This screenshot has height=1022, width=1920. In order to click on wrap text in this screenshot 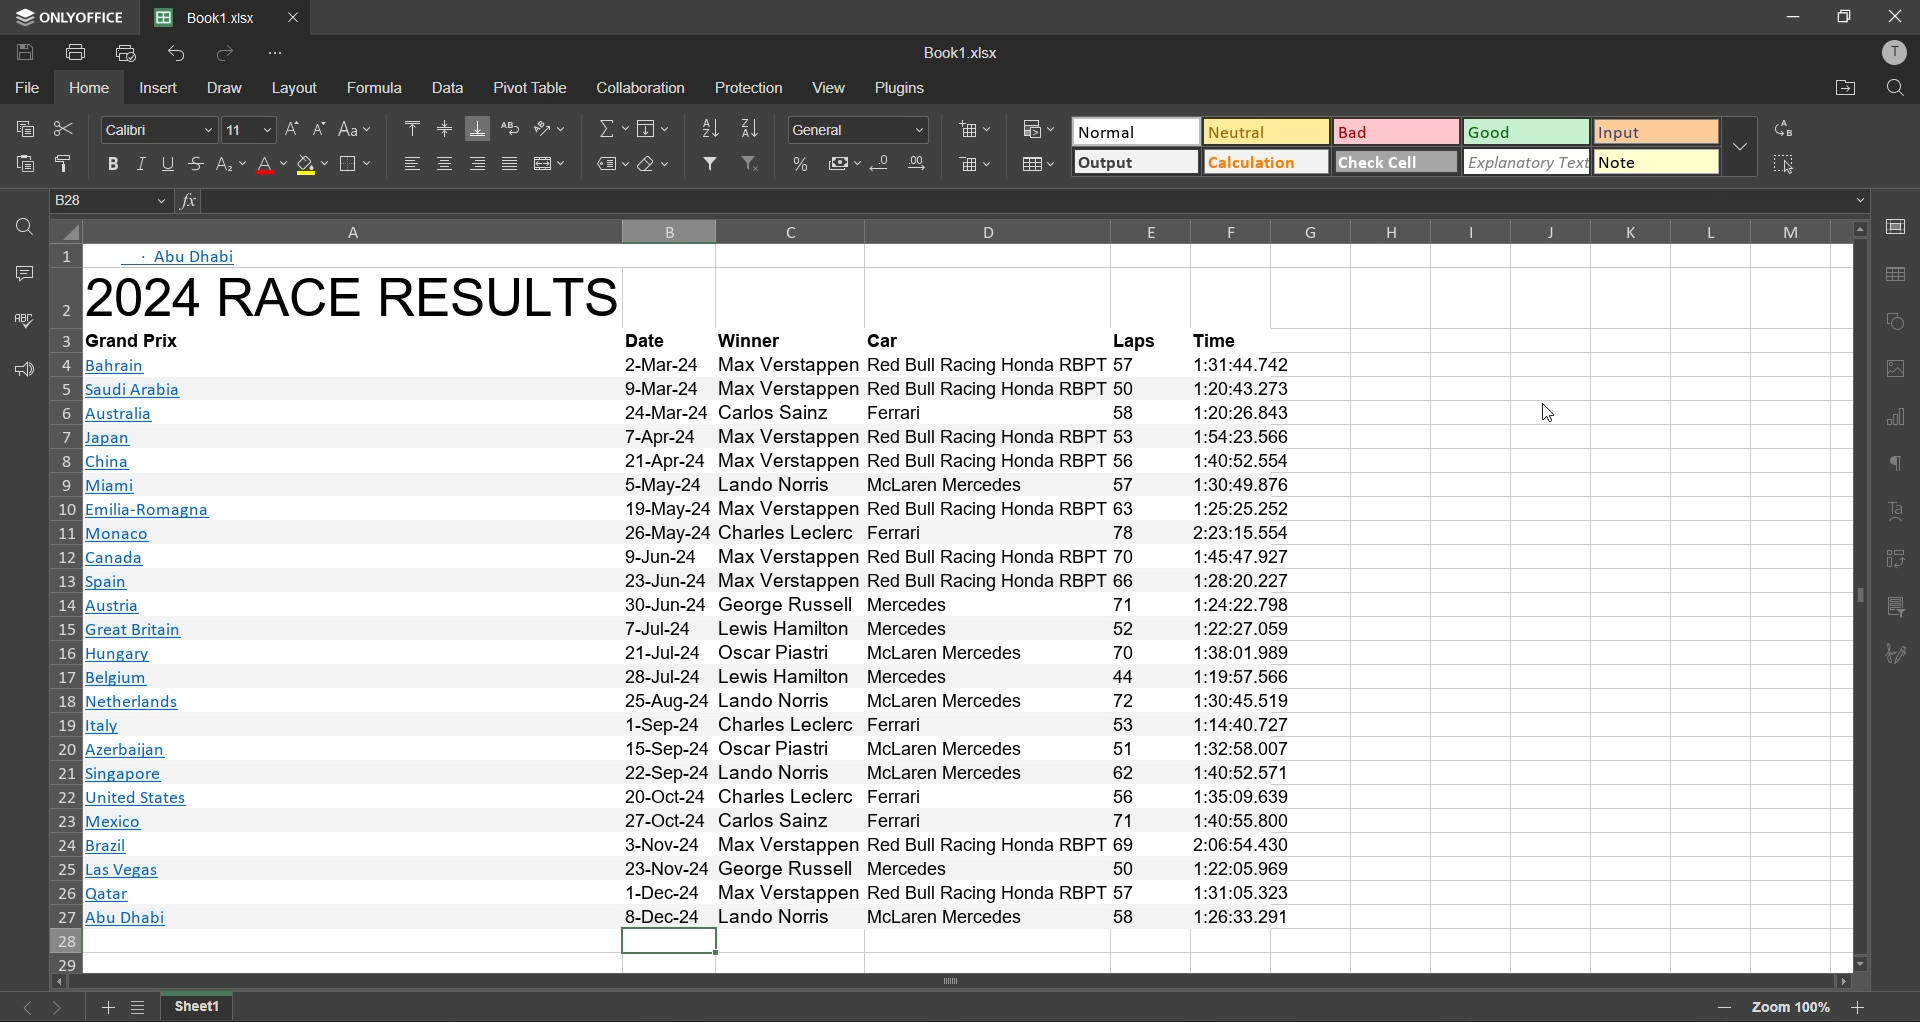, I will do `click(510, 128)`.